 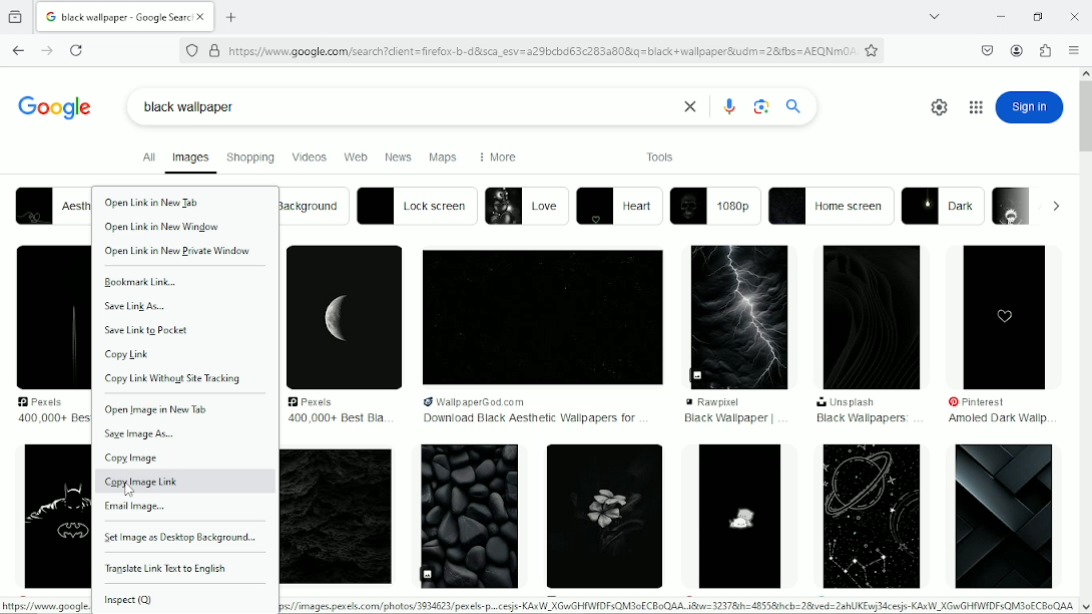 What do you see at coordinates (251, 156) in the screenshot?
I see `shopping` at bounding box center [251, 156].